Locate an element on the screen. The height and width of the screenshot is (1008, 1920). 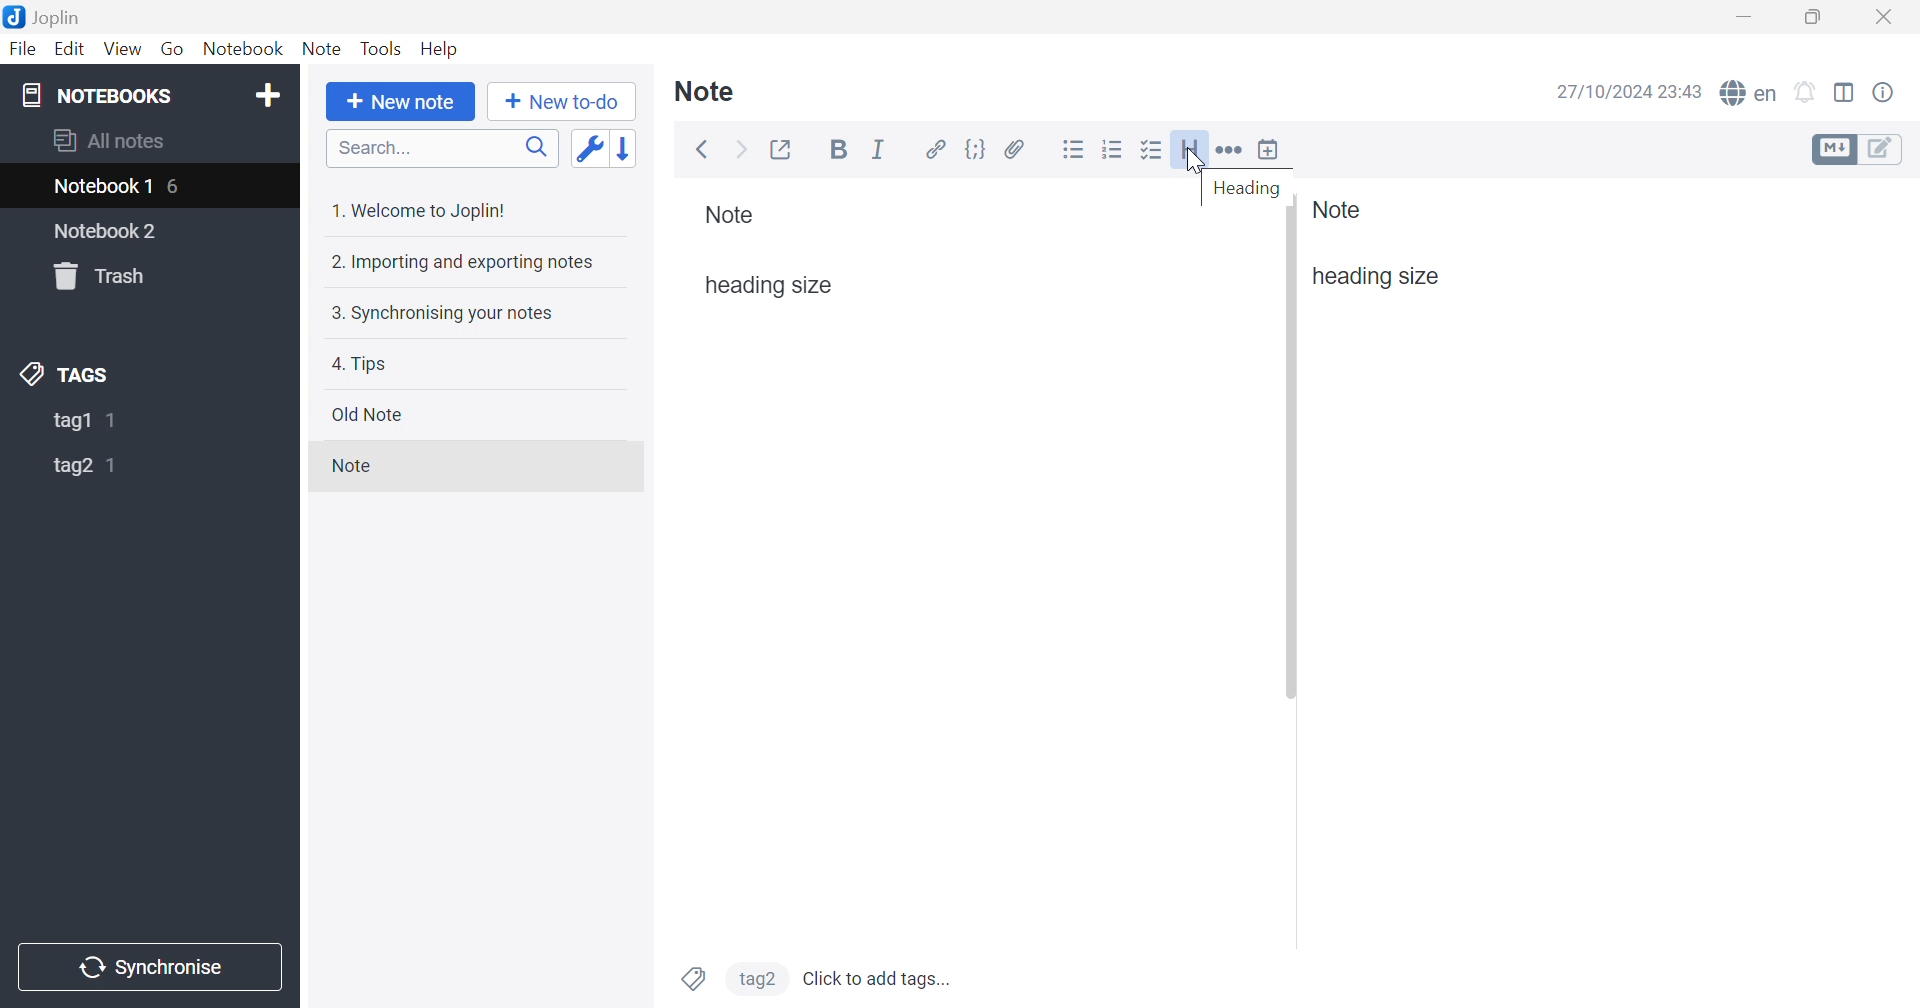
27/10/2024 is located at coordinates (1606, 93).